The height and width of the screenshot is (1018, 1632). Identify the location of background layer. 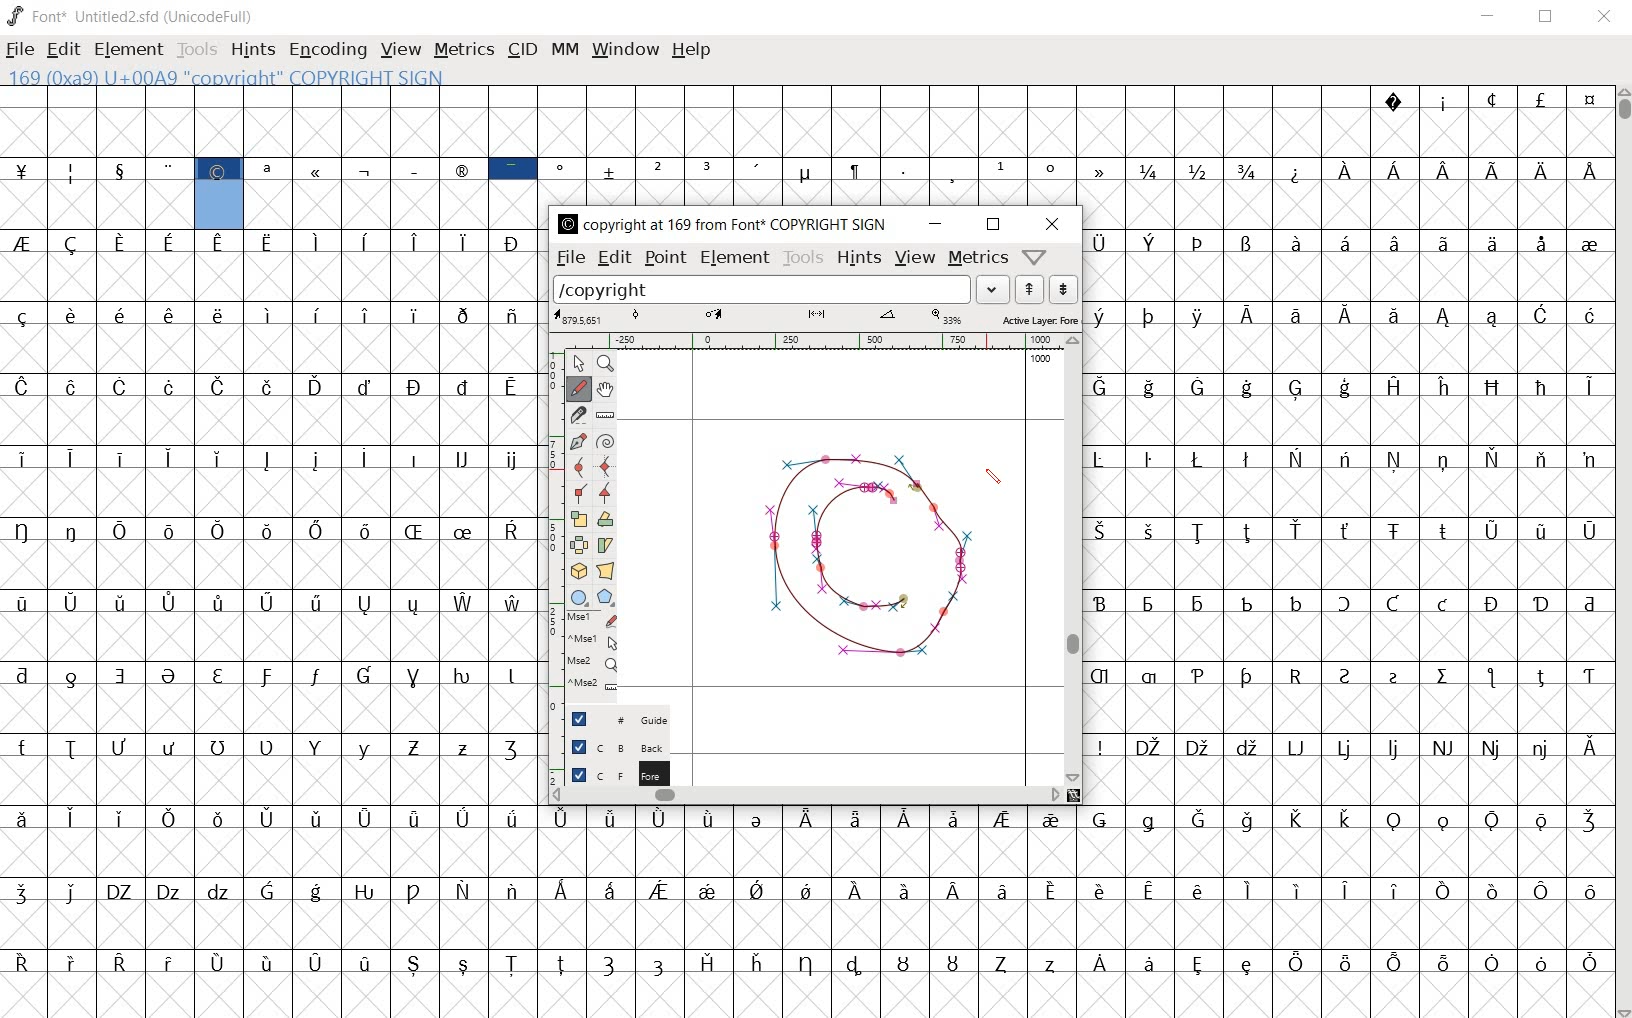
(609, 747).